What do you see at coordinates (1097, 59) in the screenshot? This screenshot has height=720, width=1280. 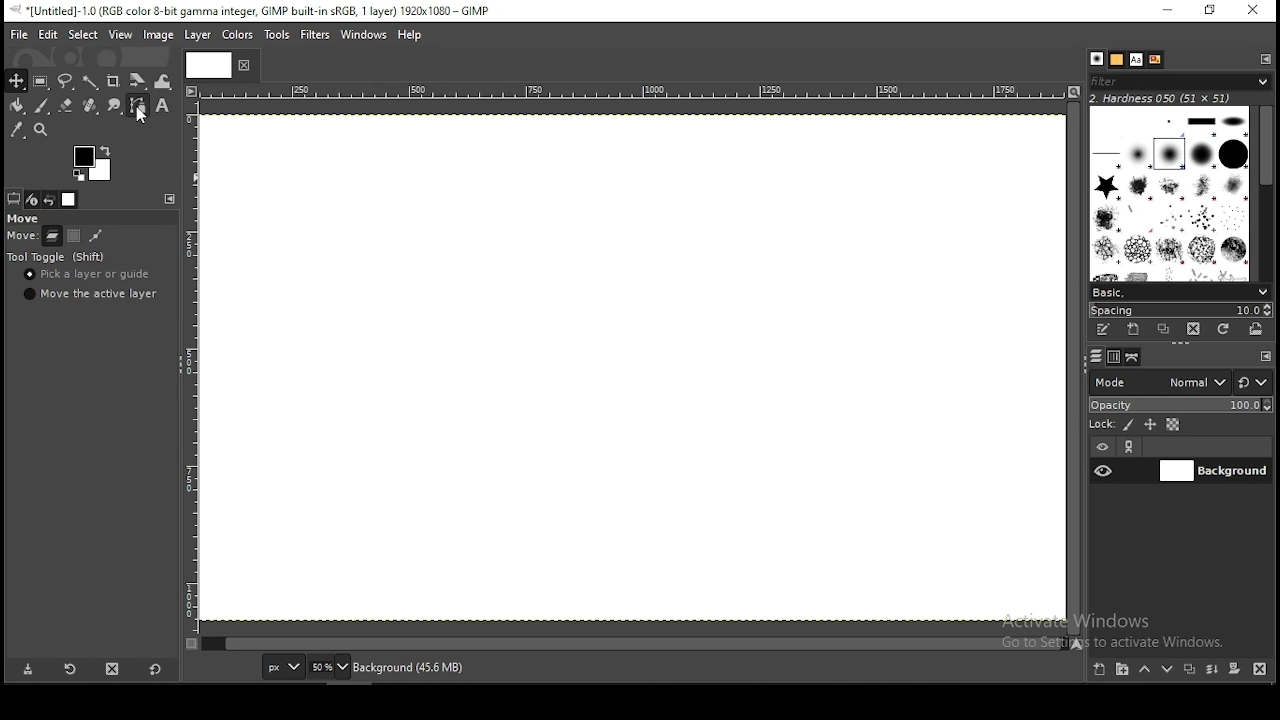 I see `brushes` at bounding box center [1097, 59].